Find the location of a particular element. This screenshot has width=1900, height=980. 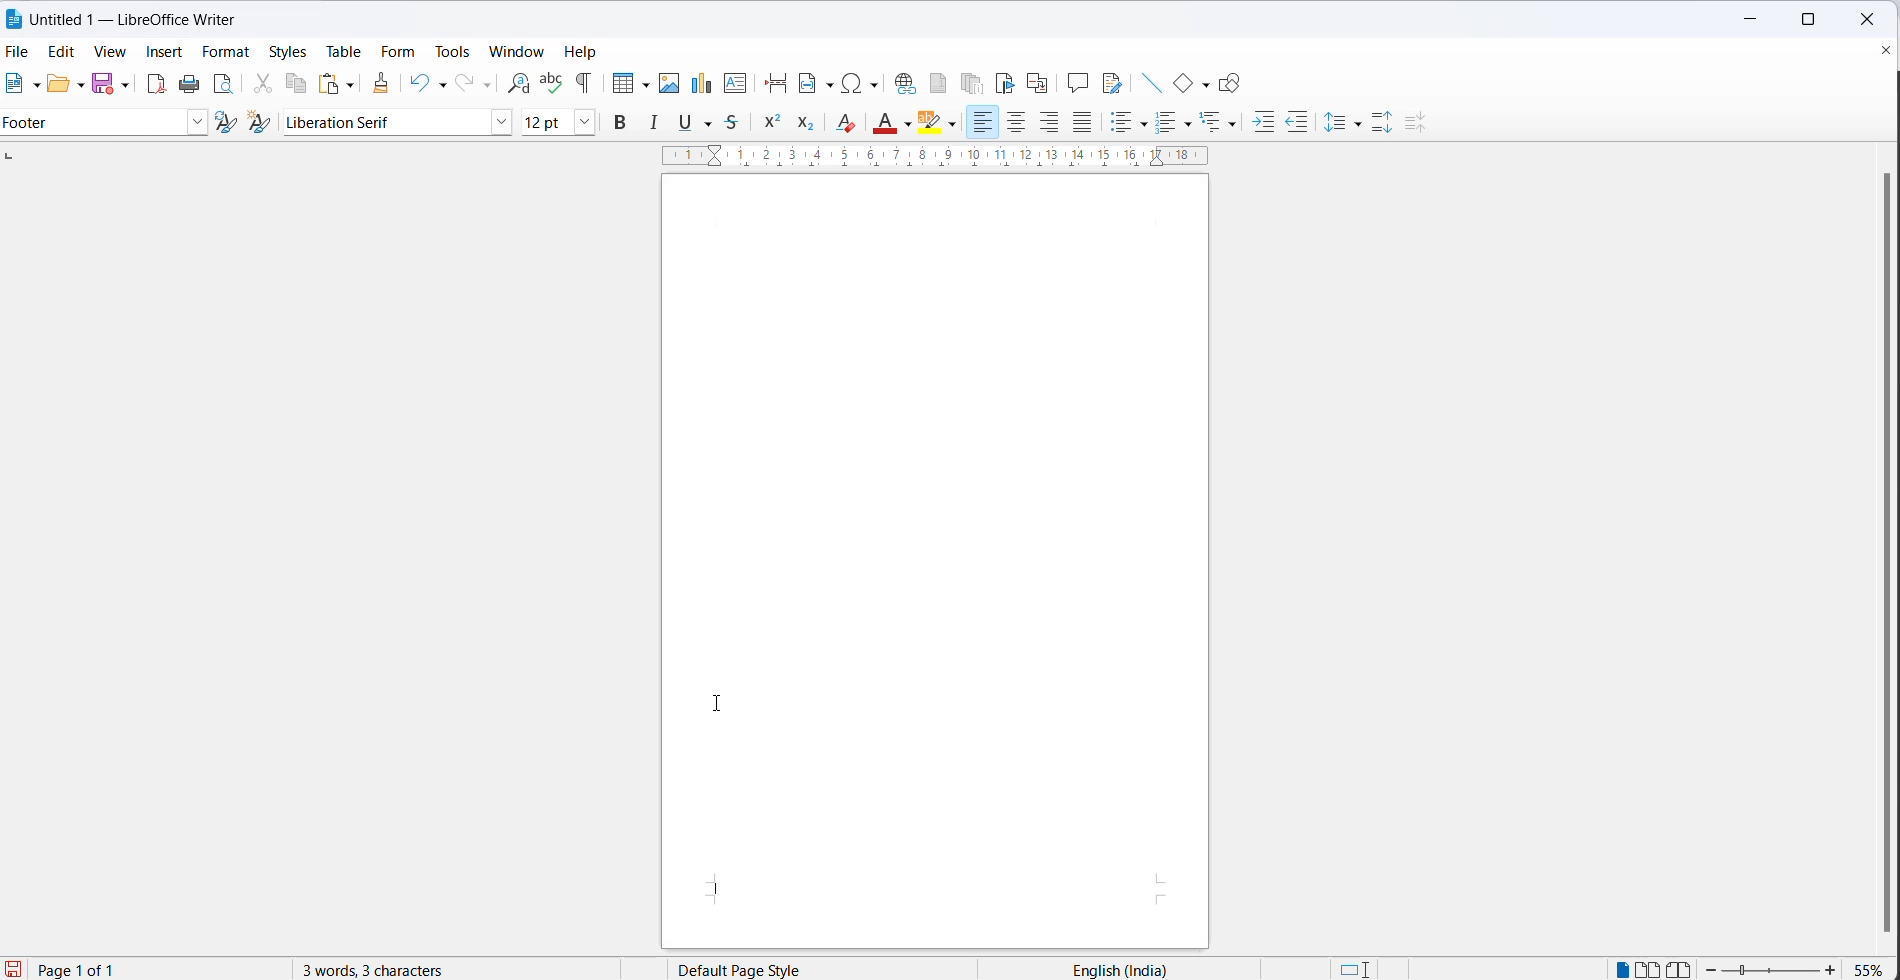

single page view is located at coordinates (1617, 969).